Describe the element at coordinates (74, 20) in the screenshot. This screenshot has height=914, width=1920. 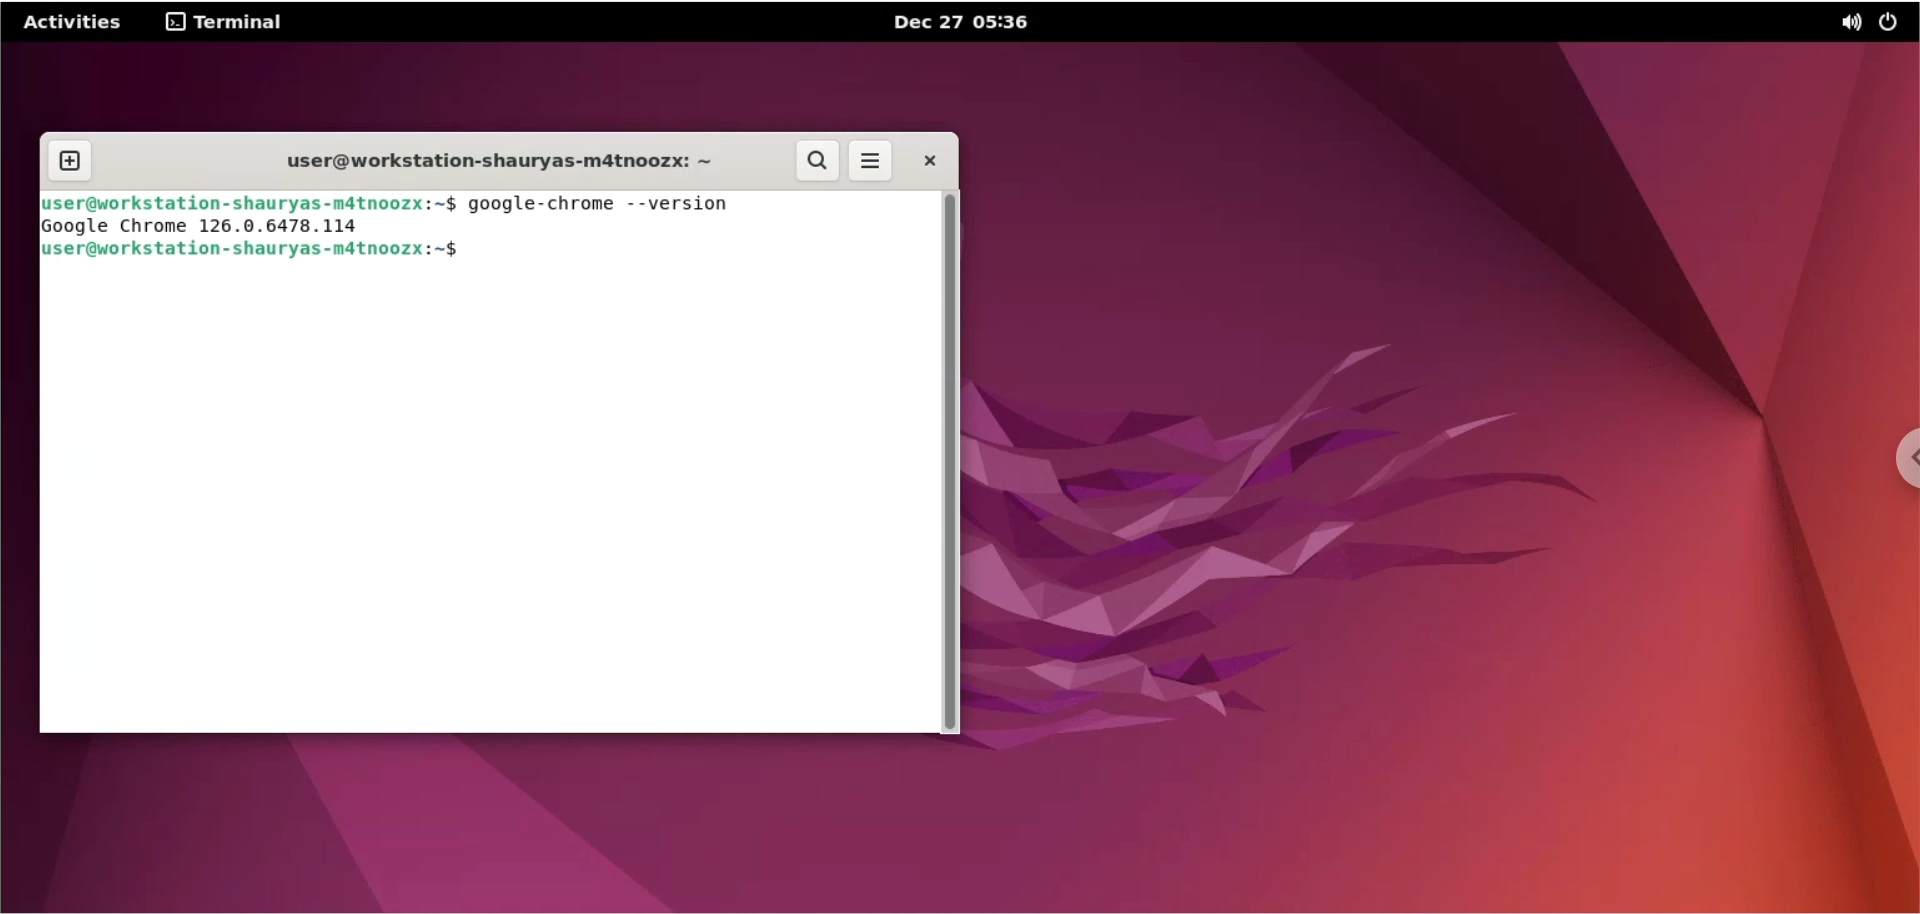
I see `Activities` at that location.